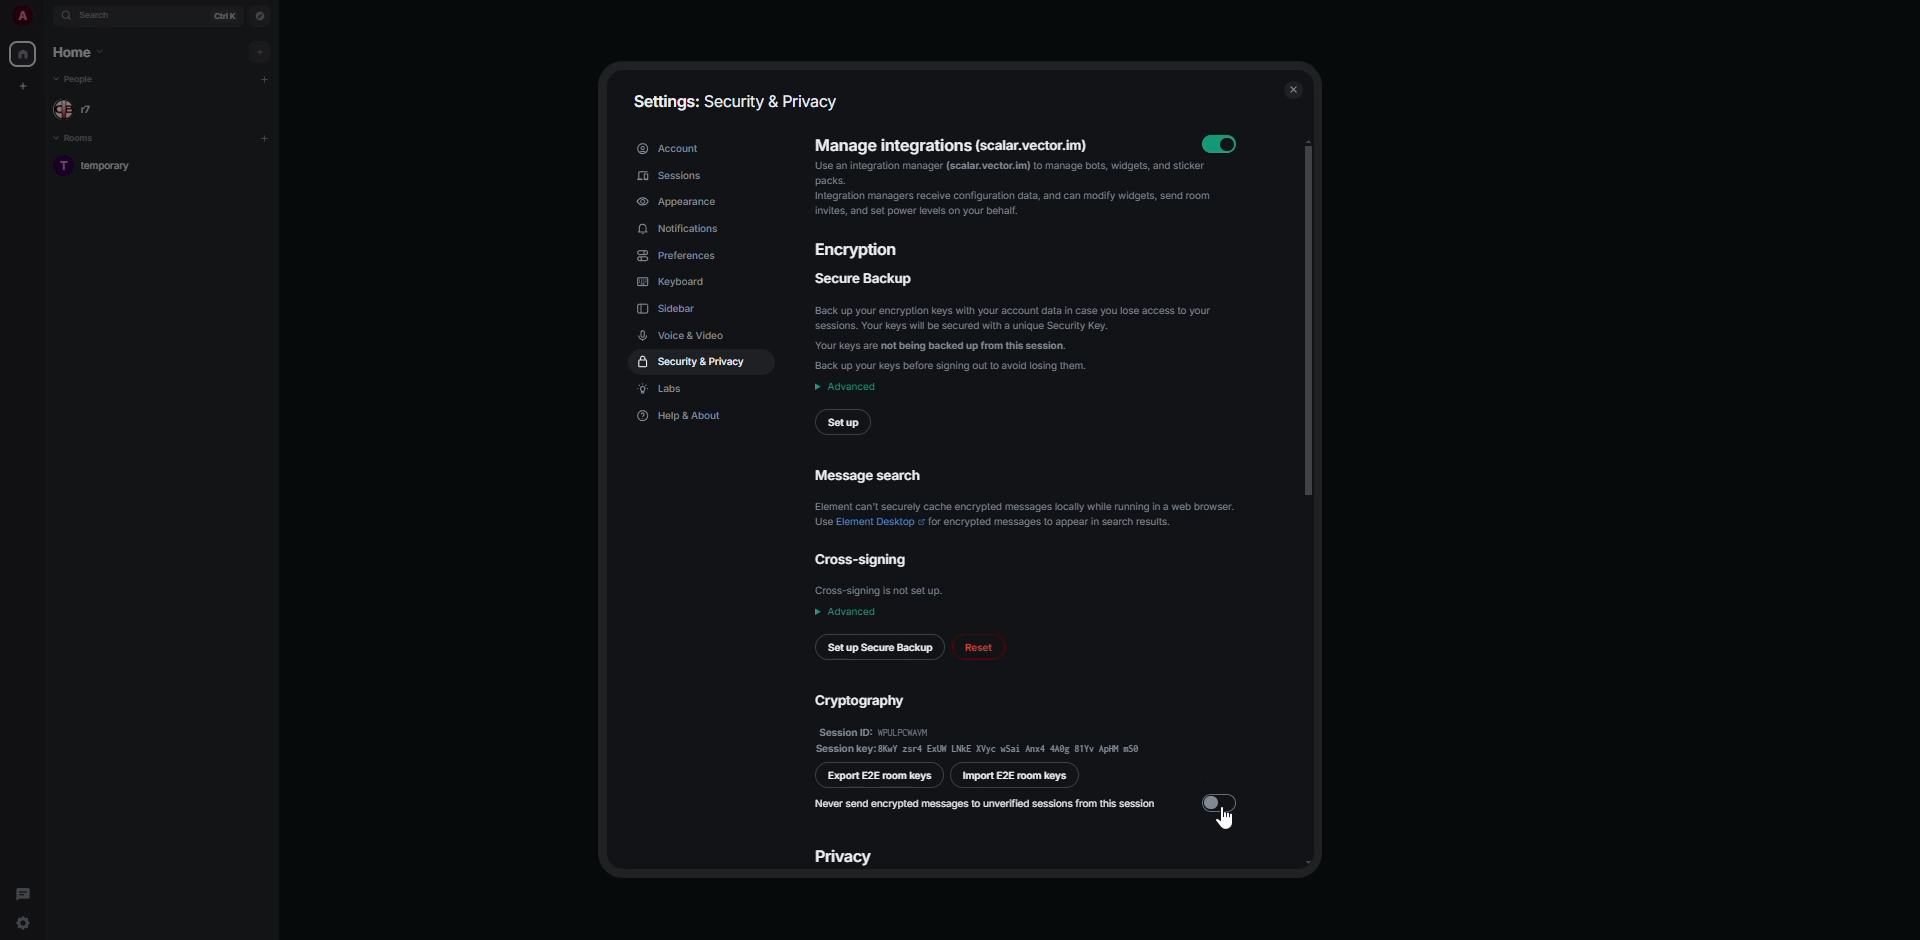 Image resolution: width=1920 pixels, height=940 pixels. What do you see at coordinates (45, 17) in the screenshot?
I see `expand` at bounding box center [45, 17].